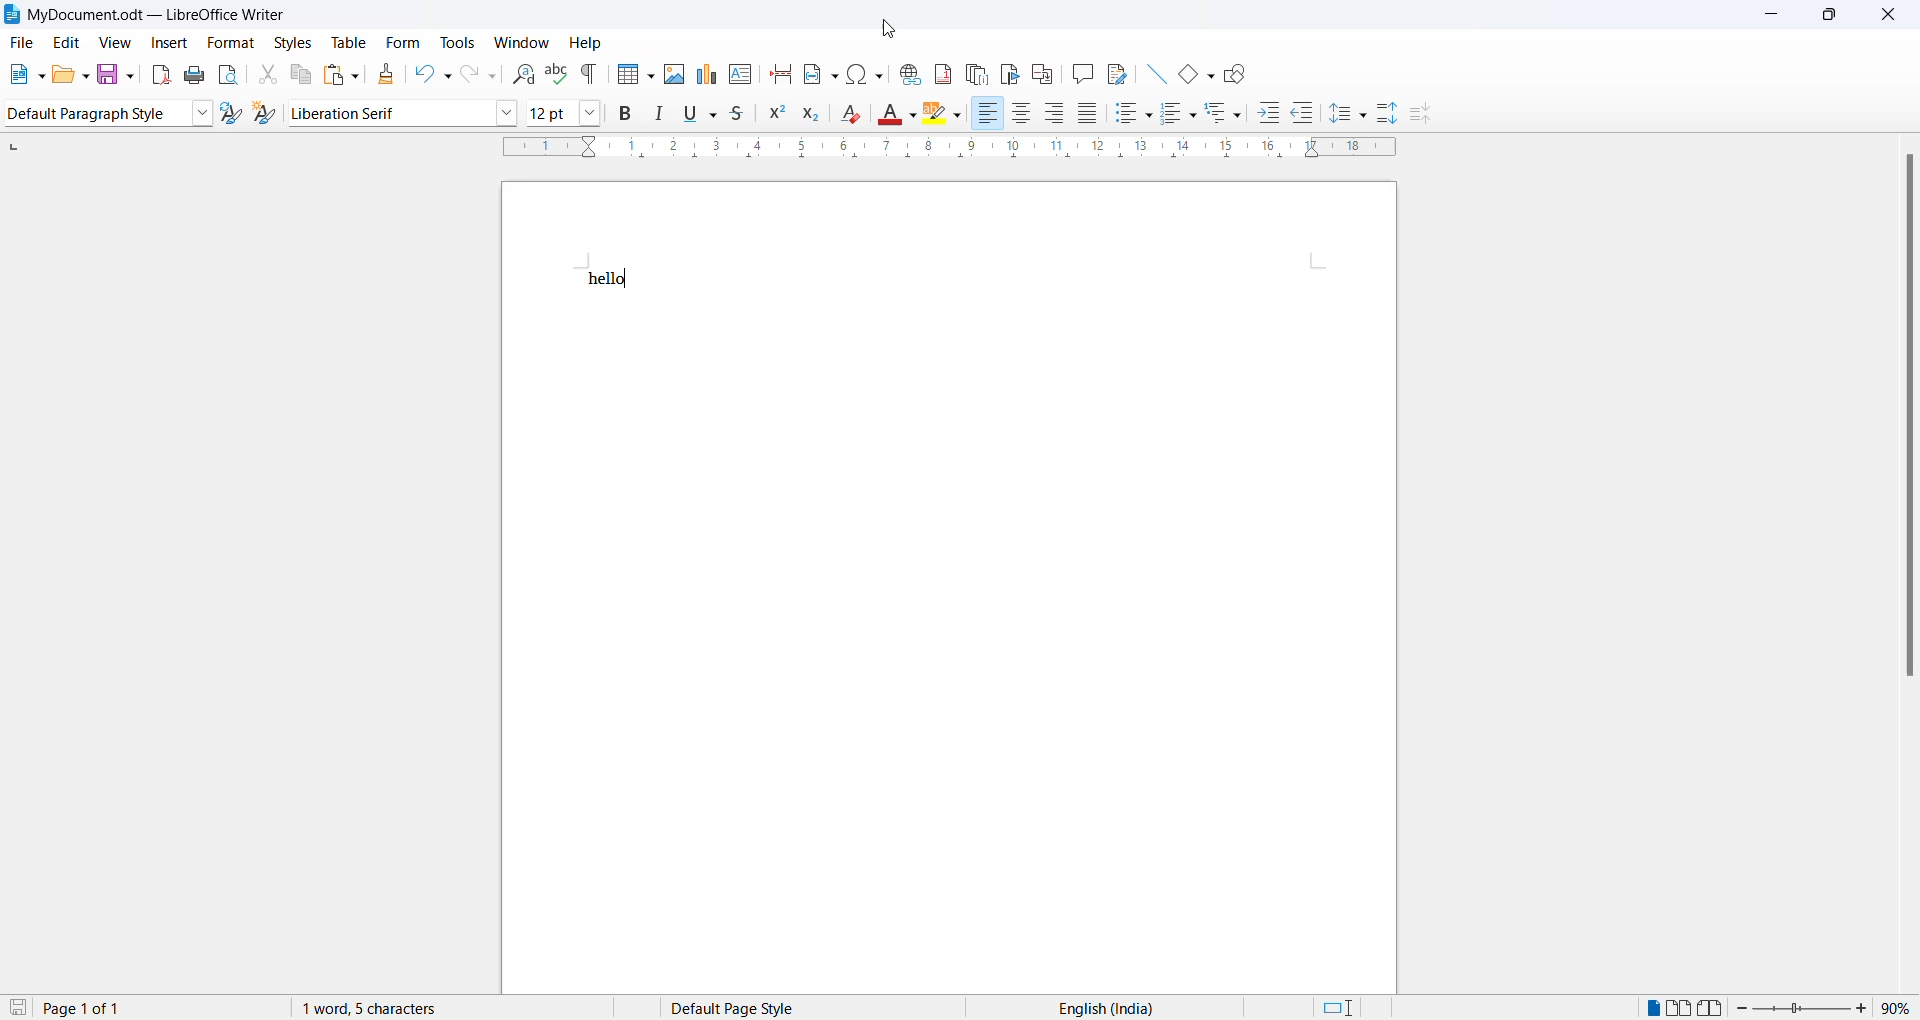 This screenshot has height=1020, width=1920. I want to click on Print, so click(193, 77).